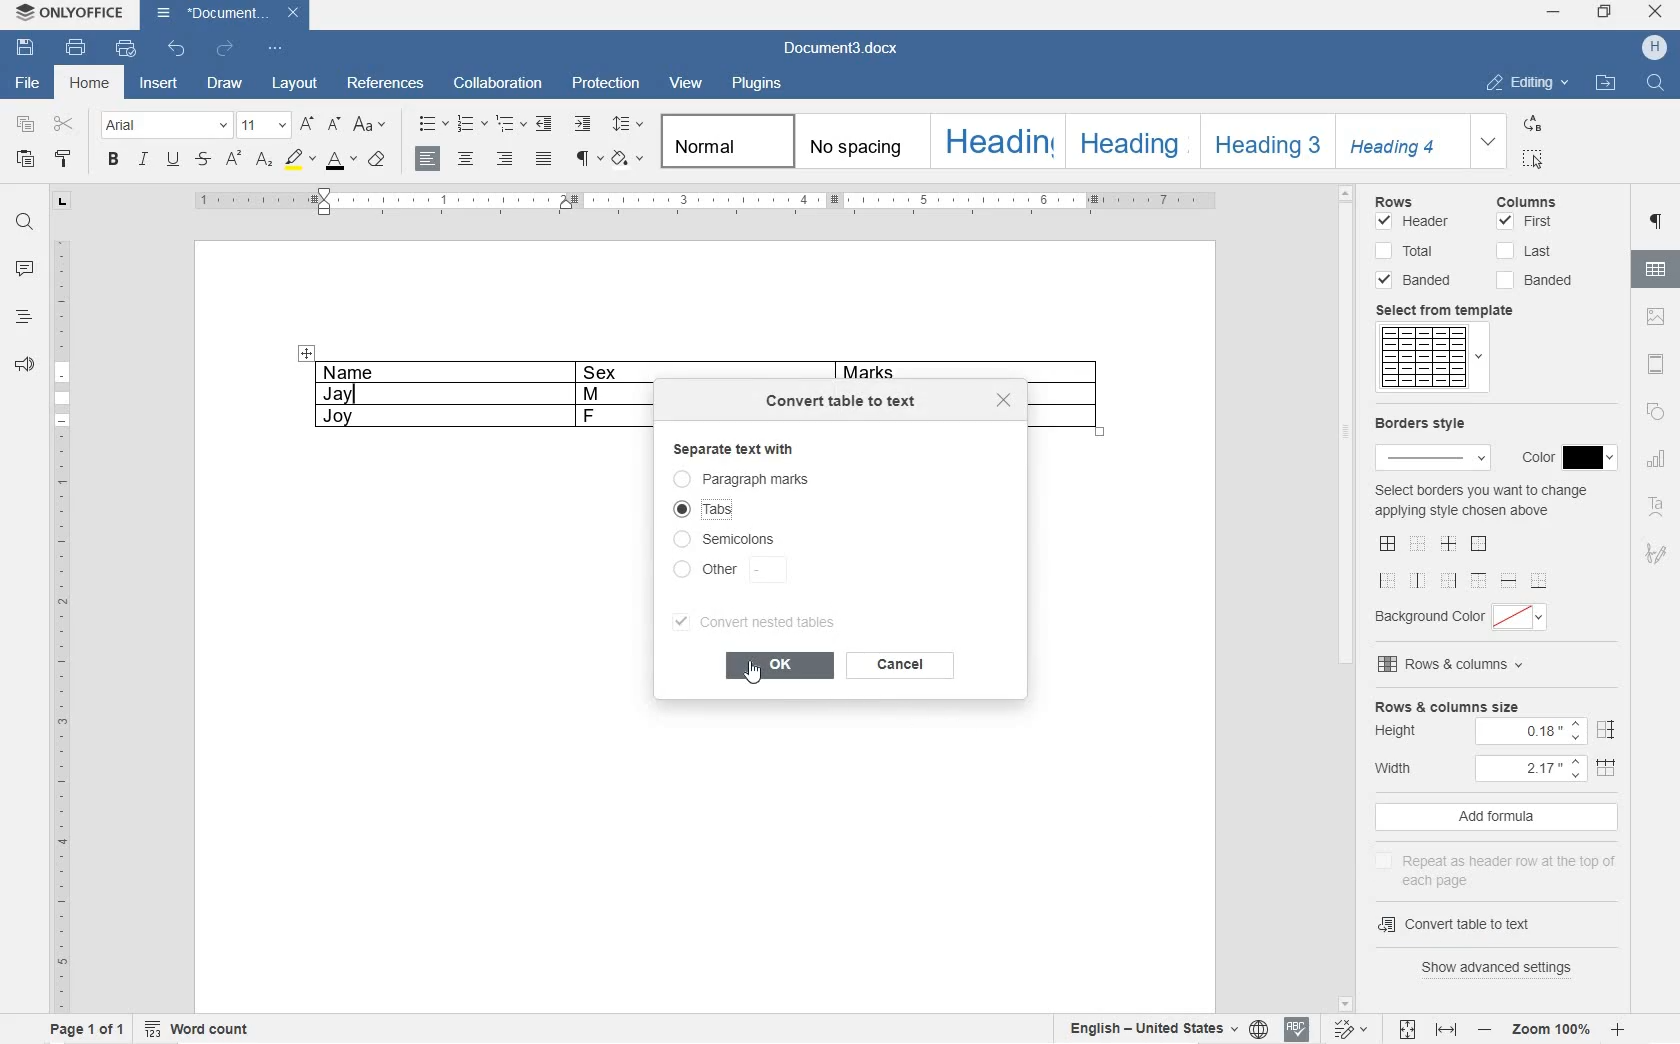 This screenshot has height=1044, width=1680. I want to click on SUBSCRIPT, so click(265, 160).